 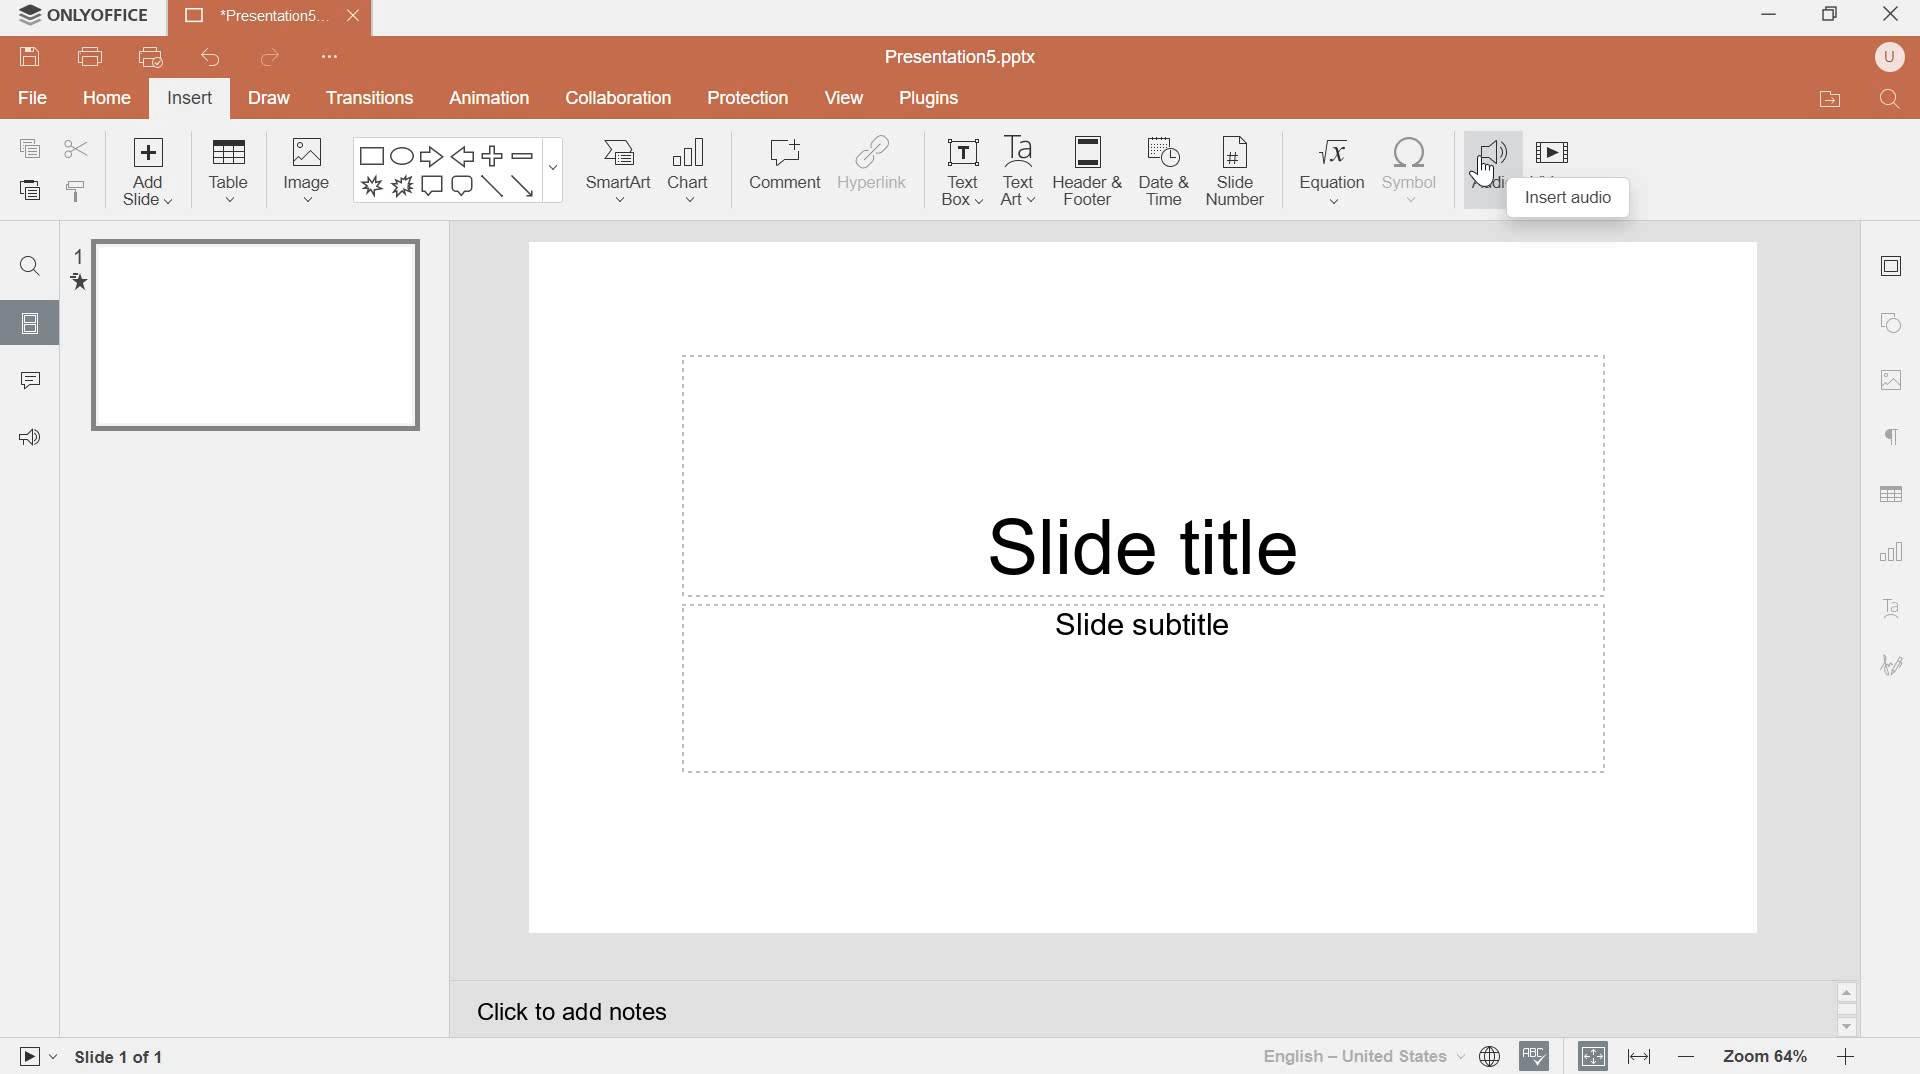 What do you see at coordinates (256, 337) in the screenshot?
I see `Slide transition - Fade` at bounding box center [256, 337].